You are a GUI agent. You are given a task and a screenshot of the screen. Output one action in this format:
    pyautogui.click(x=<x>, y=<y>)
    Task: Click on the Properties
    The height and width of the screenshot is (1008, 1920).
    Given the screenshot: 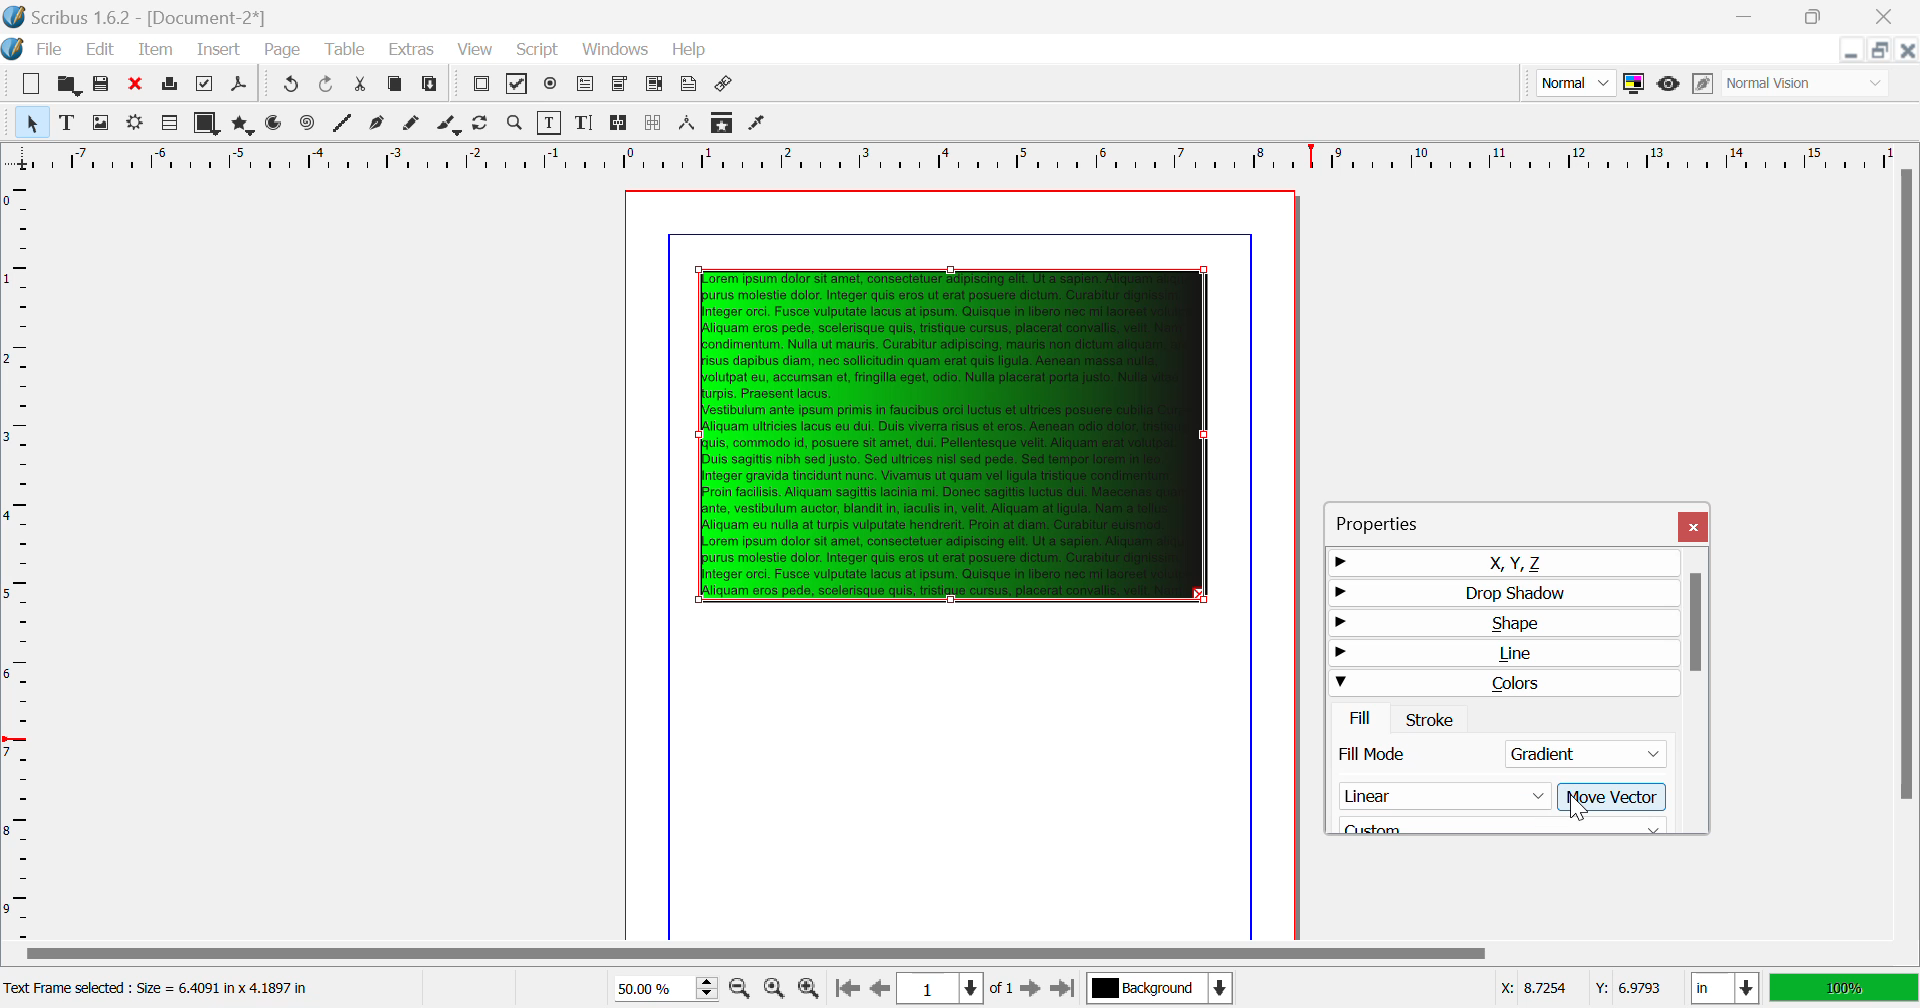 What is the action you would take?
    pyautogui.click(x=1399, y=520)
    